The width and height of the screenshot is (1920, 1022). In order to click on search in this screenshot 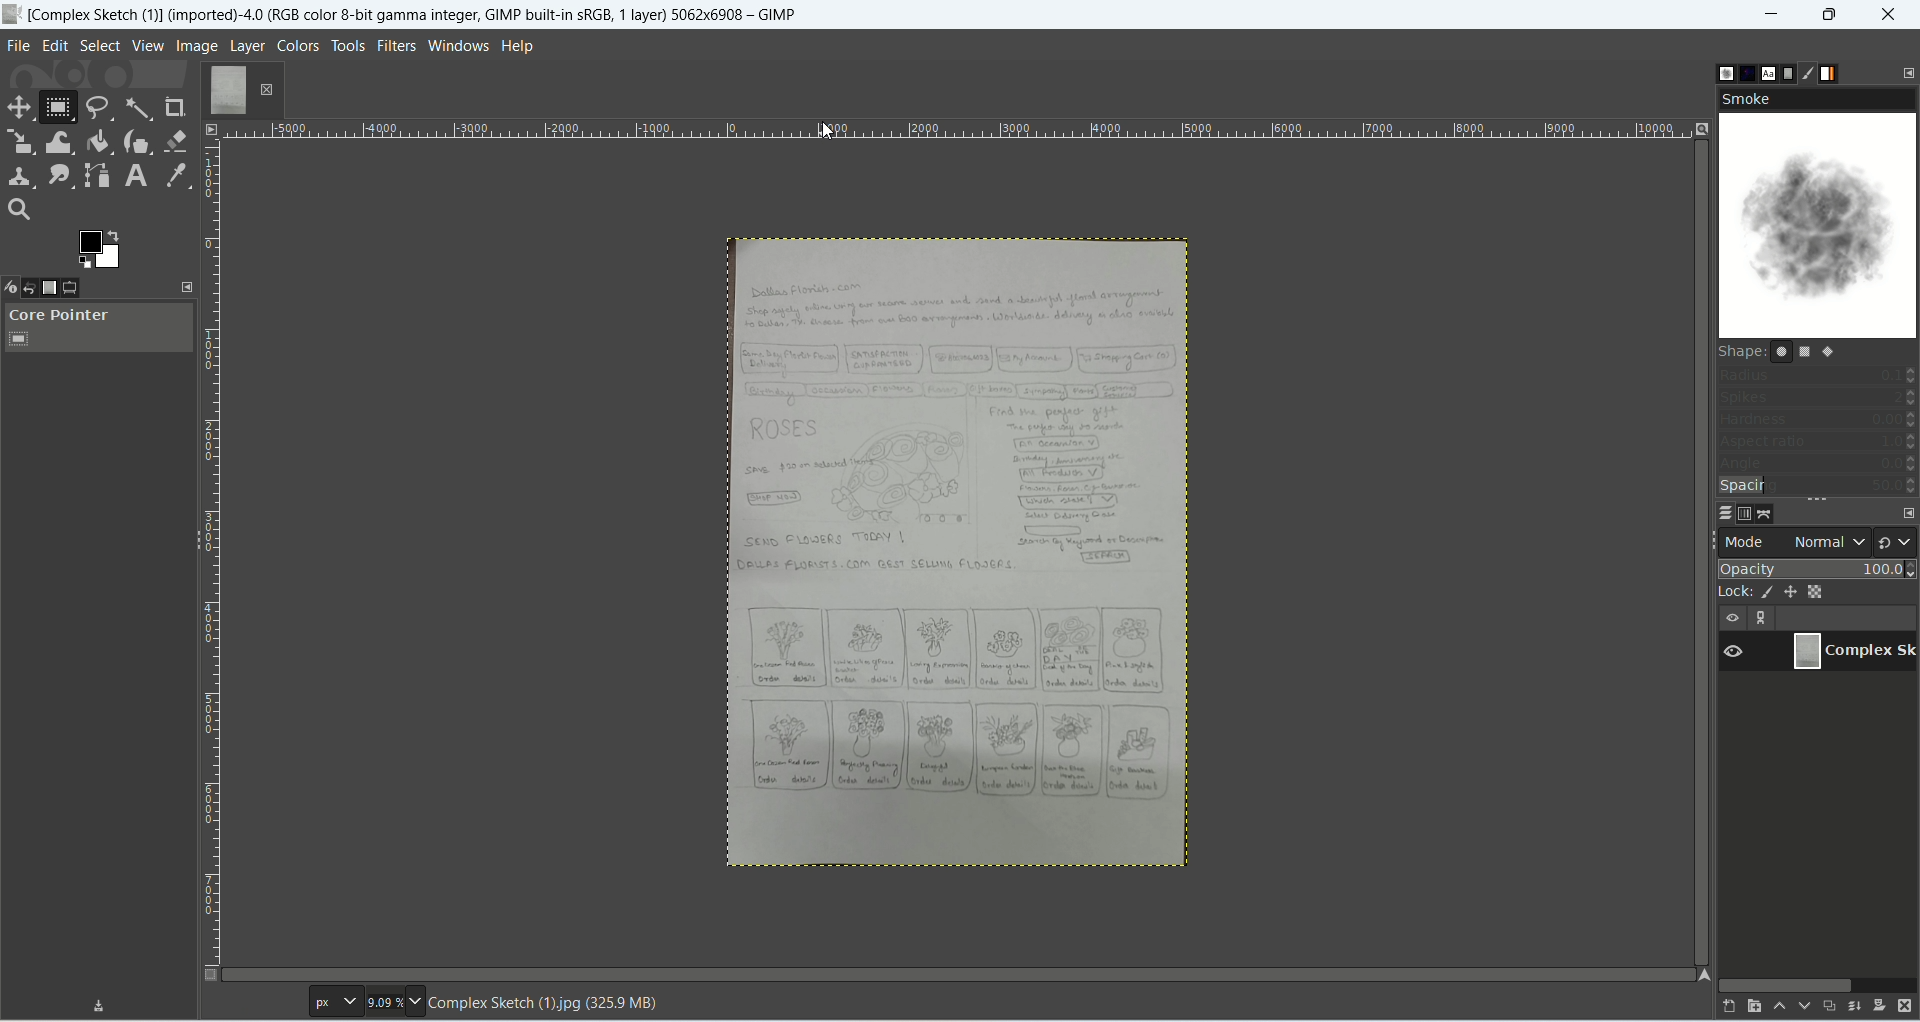, I will do `click(17, 209)`.